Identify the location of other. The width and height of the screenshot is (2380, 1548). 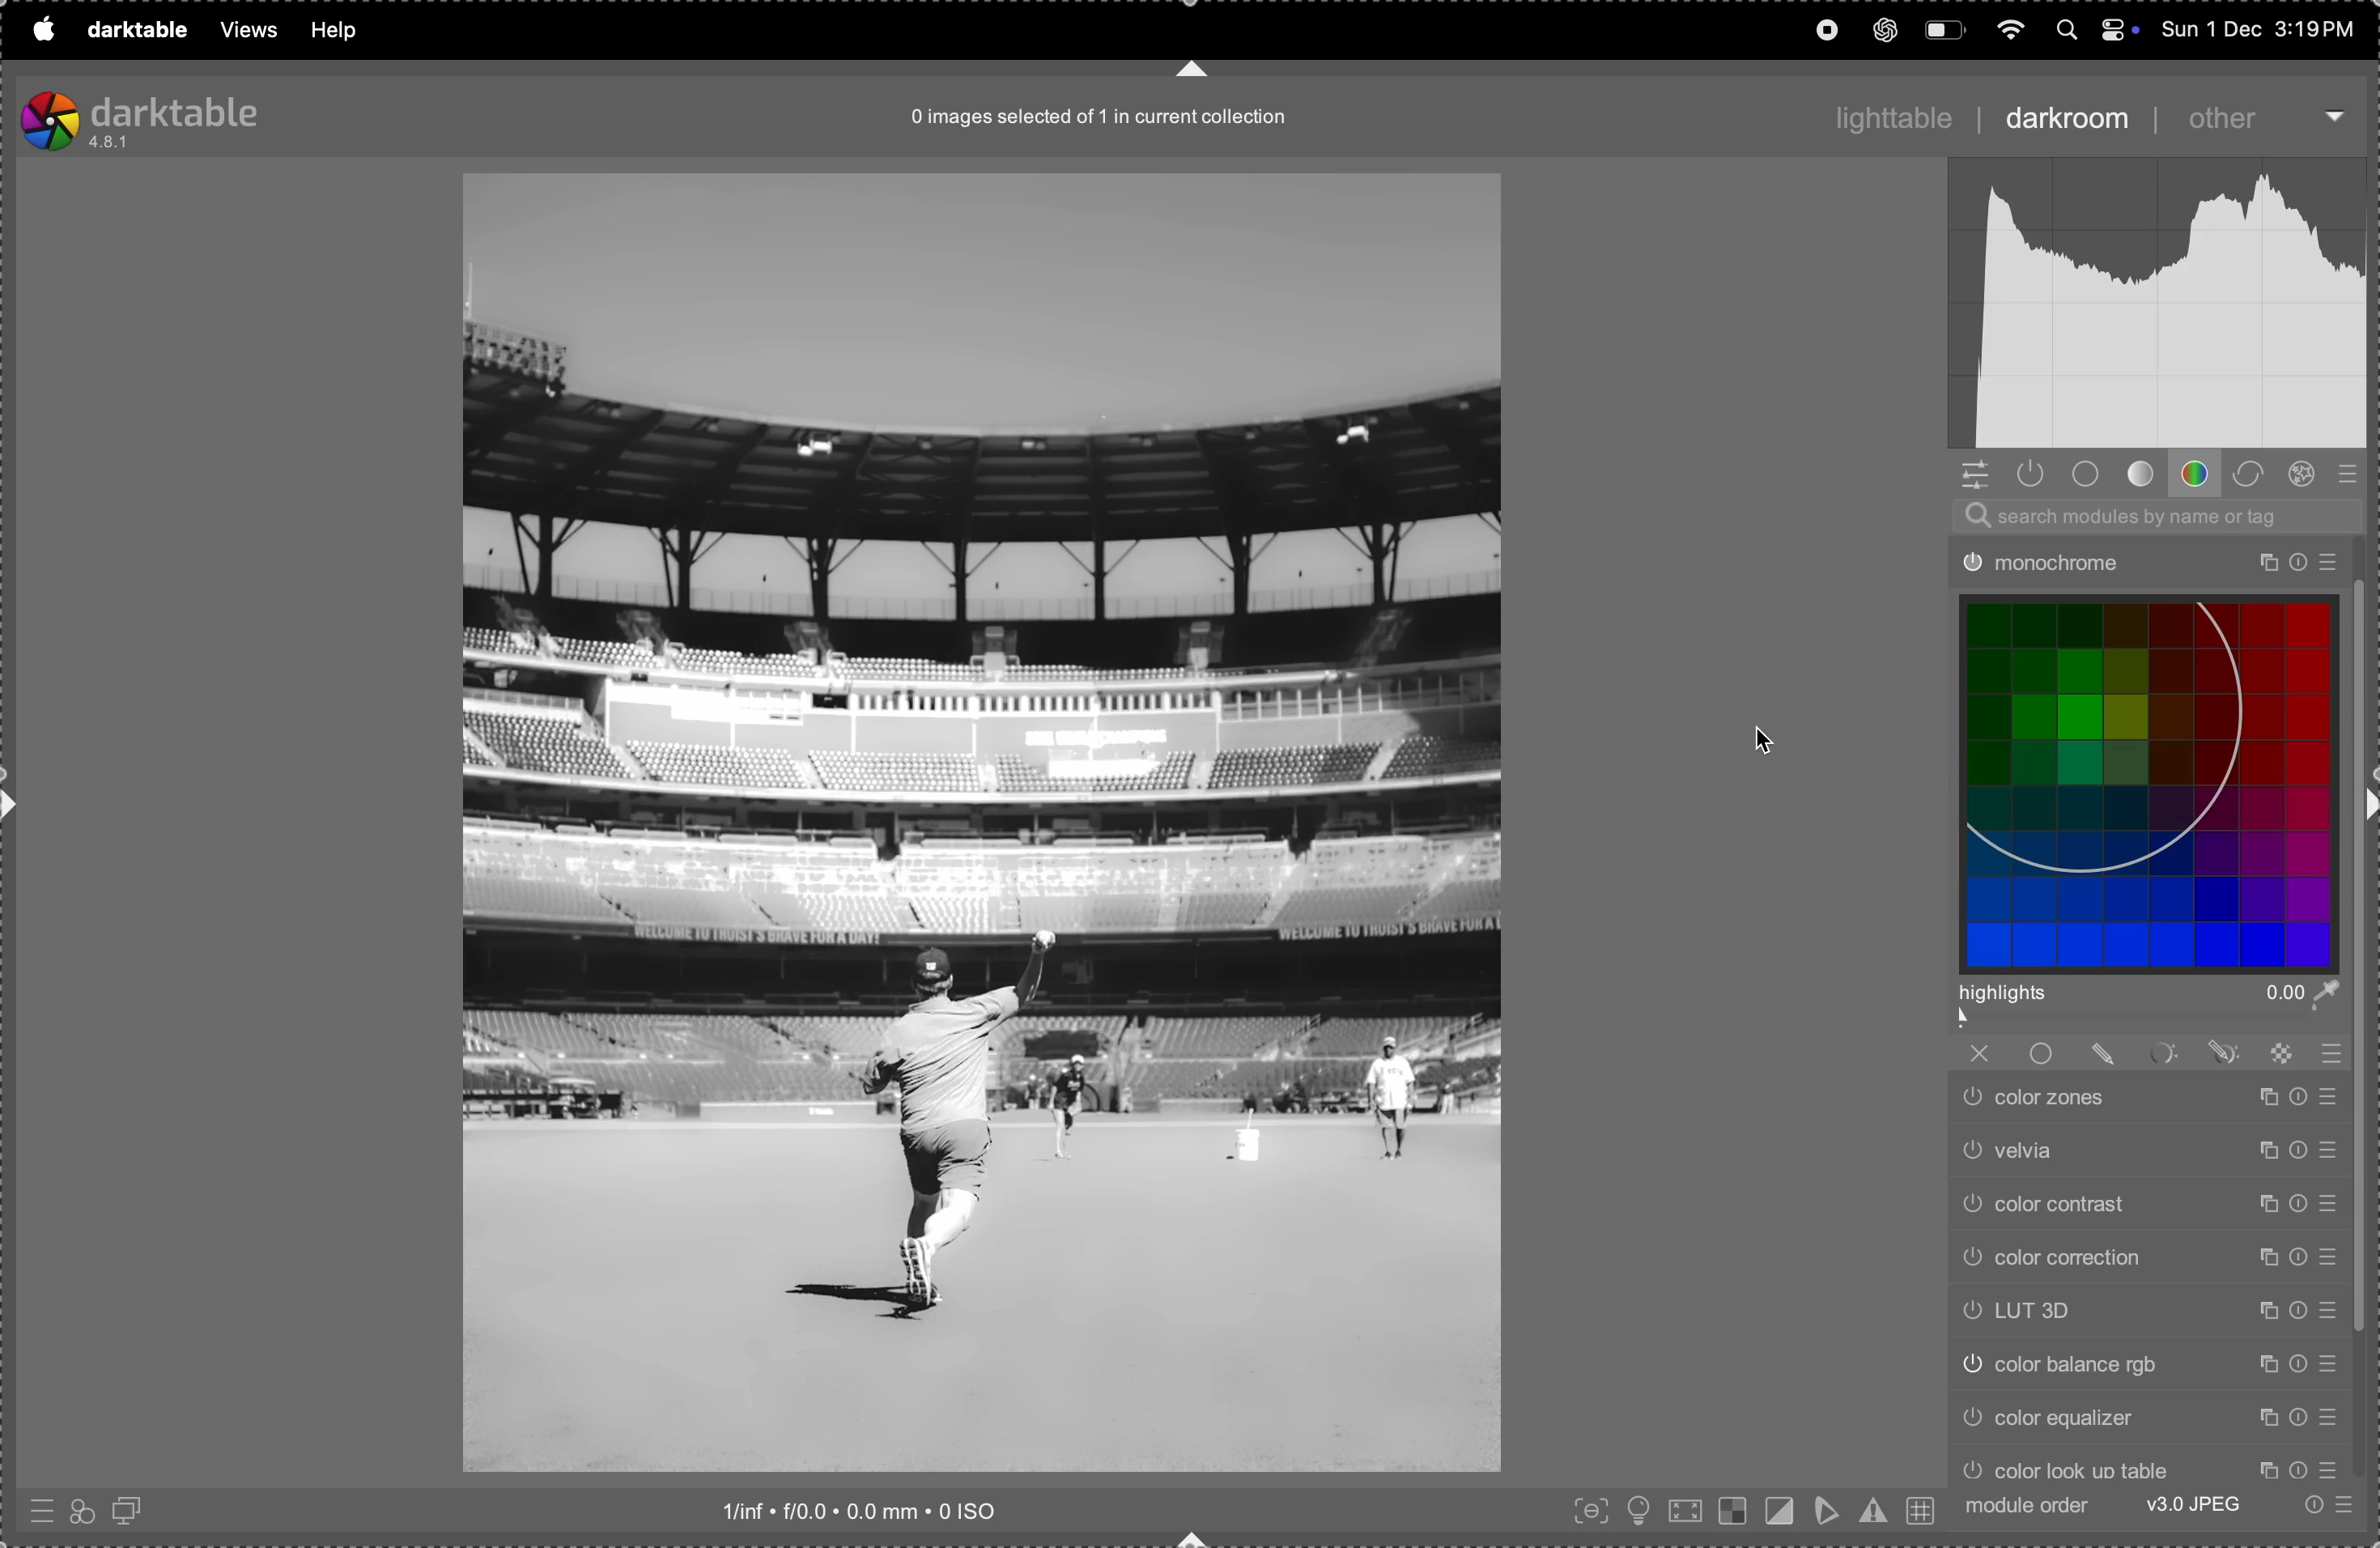
(2226, 118).